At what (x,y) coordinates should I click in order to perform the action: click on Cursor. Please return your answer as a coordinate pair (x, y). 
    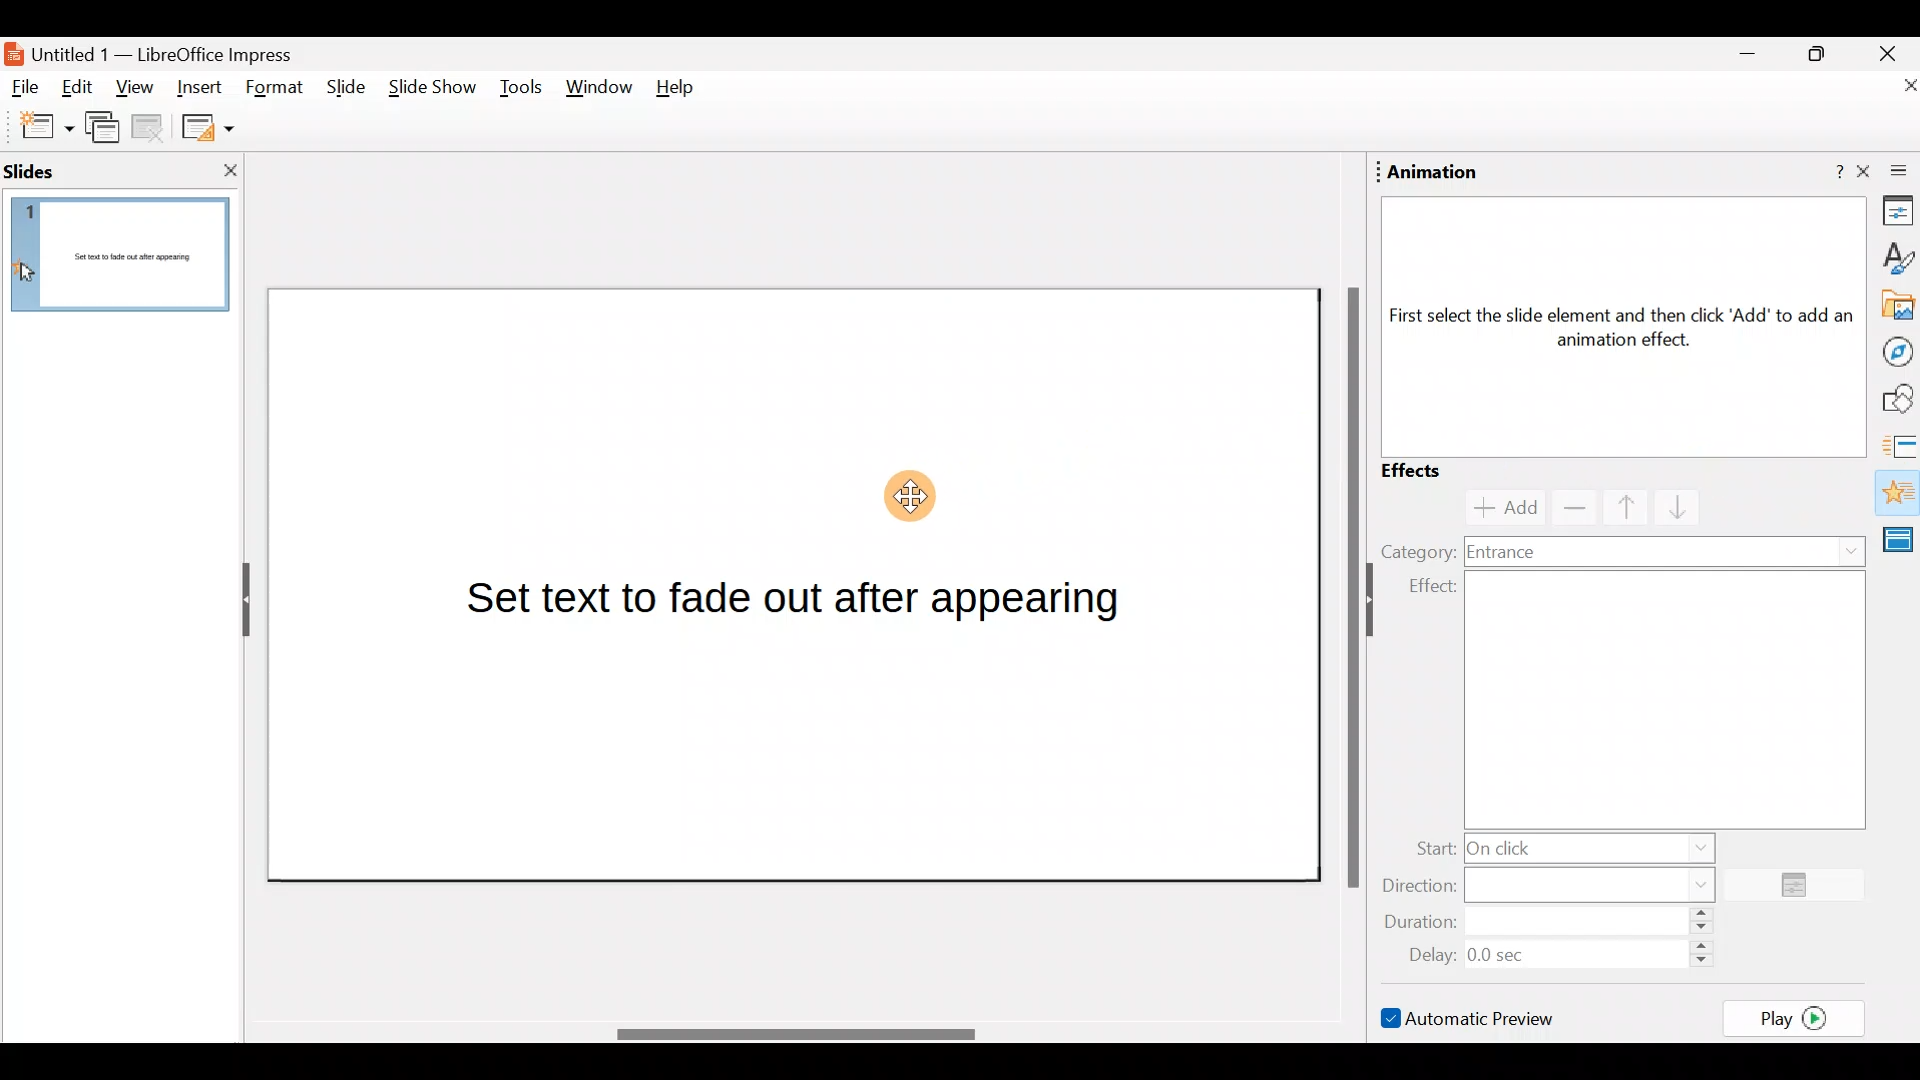
    Looking at the image, I should click on (912, 495).